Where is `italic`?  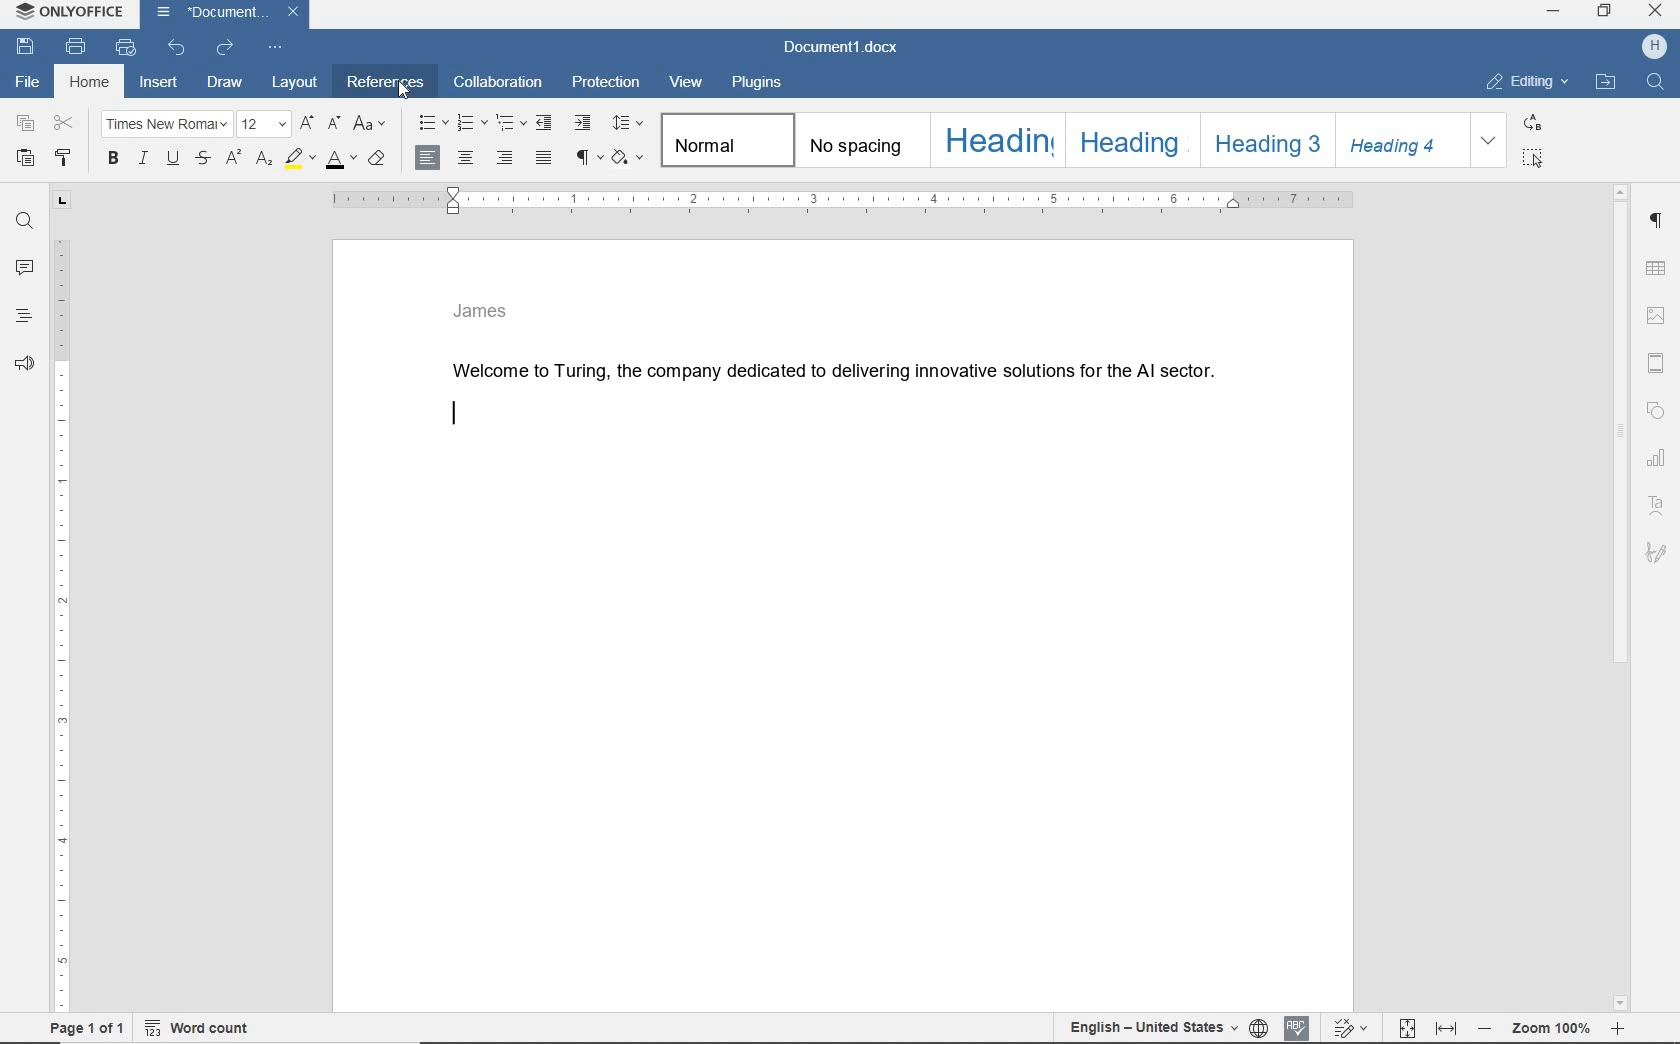 italic is located at coordinates (145, 159).